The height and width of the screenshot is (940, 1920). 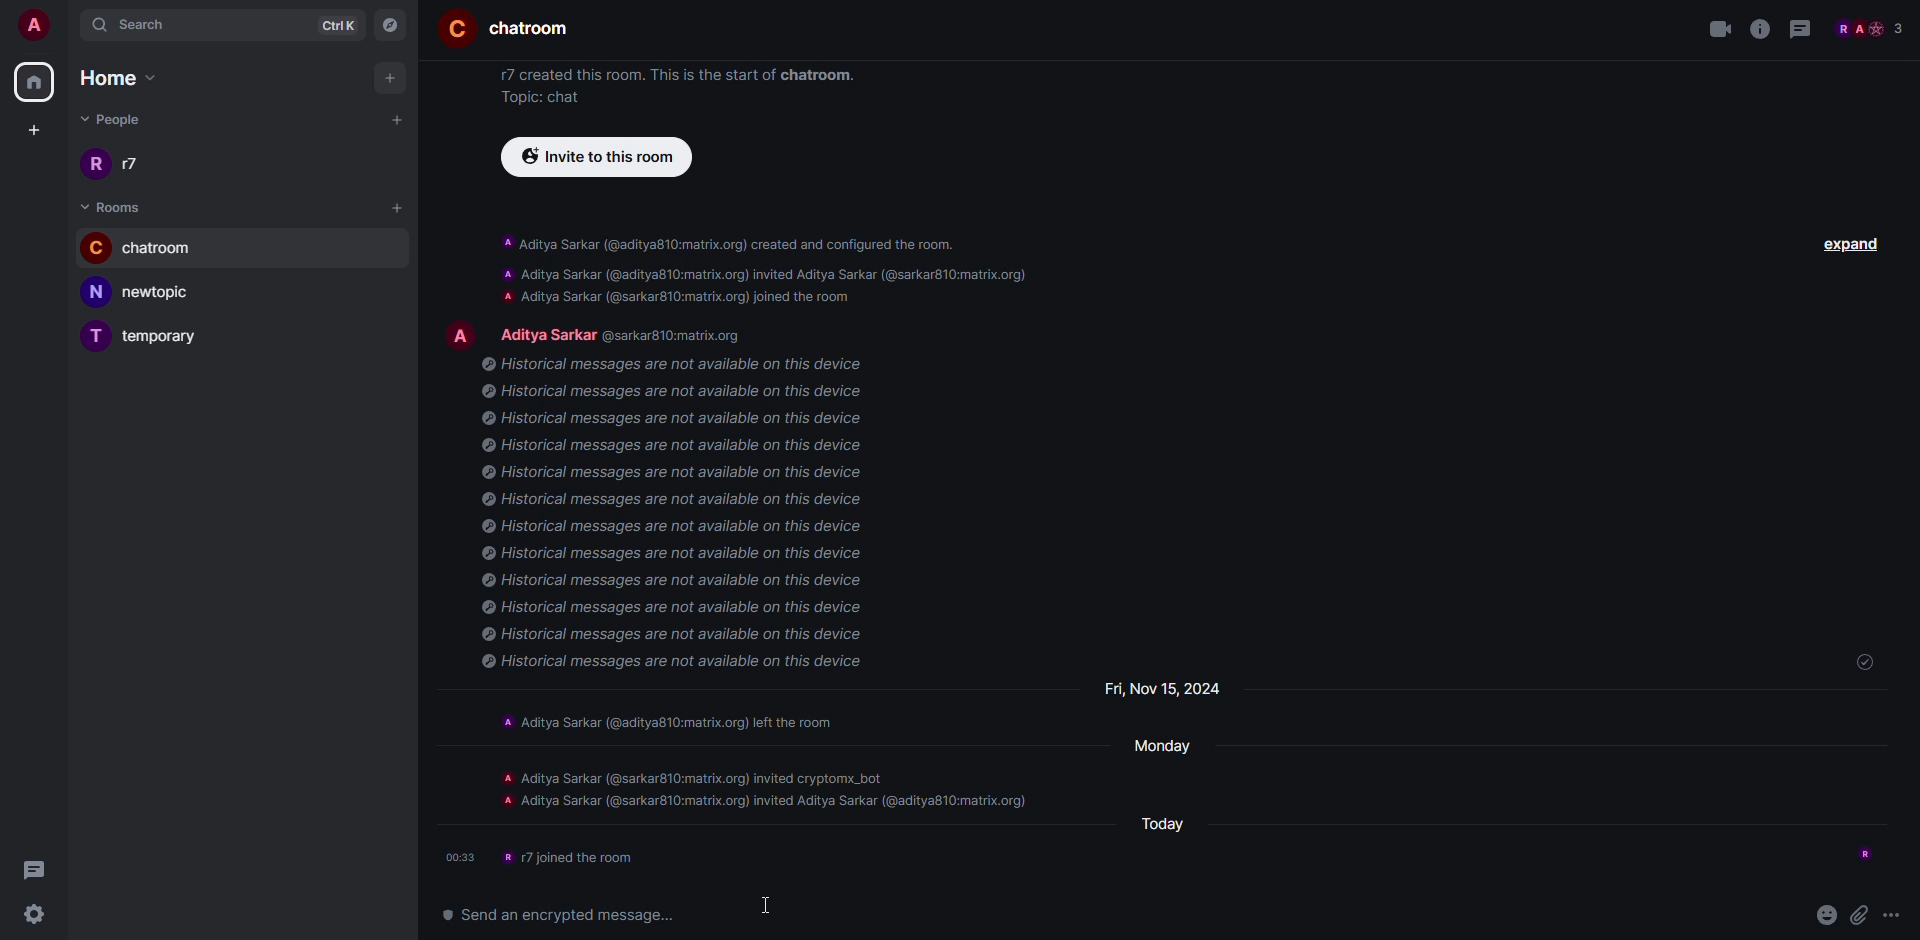 What do you see at coordinates (114, 162) in the screenshot?
I see `r17` at bounding box center [114, 162].